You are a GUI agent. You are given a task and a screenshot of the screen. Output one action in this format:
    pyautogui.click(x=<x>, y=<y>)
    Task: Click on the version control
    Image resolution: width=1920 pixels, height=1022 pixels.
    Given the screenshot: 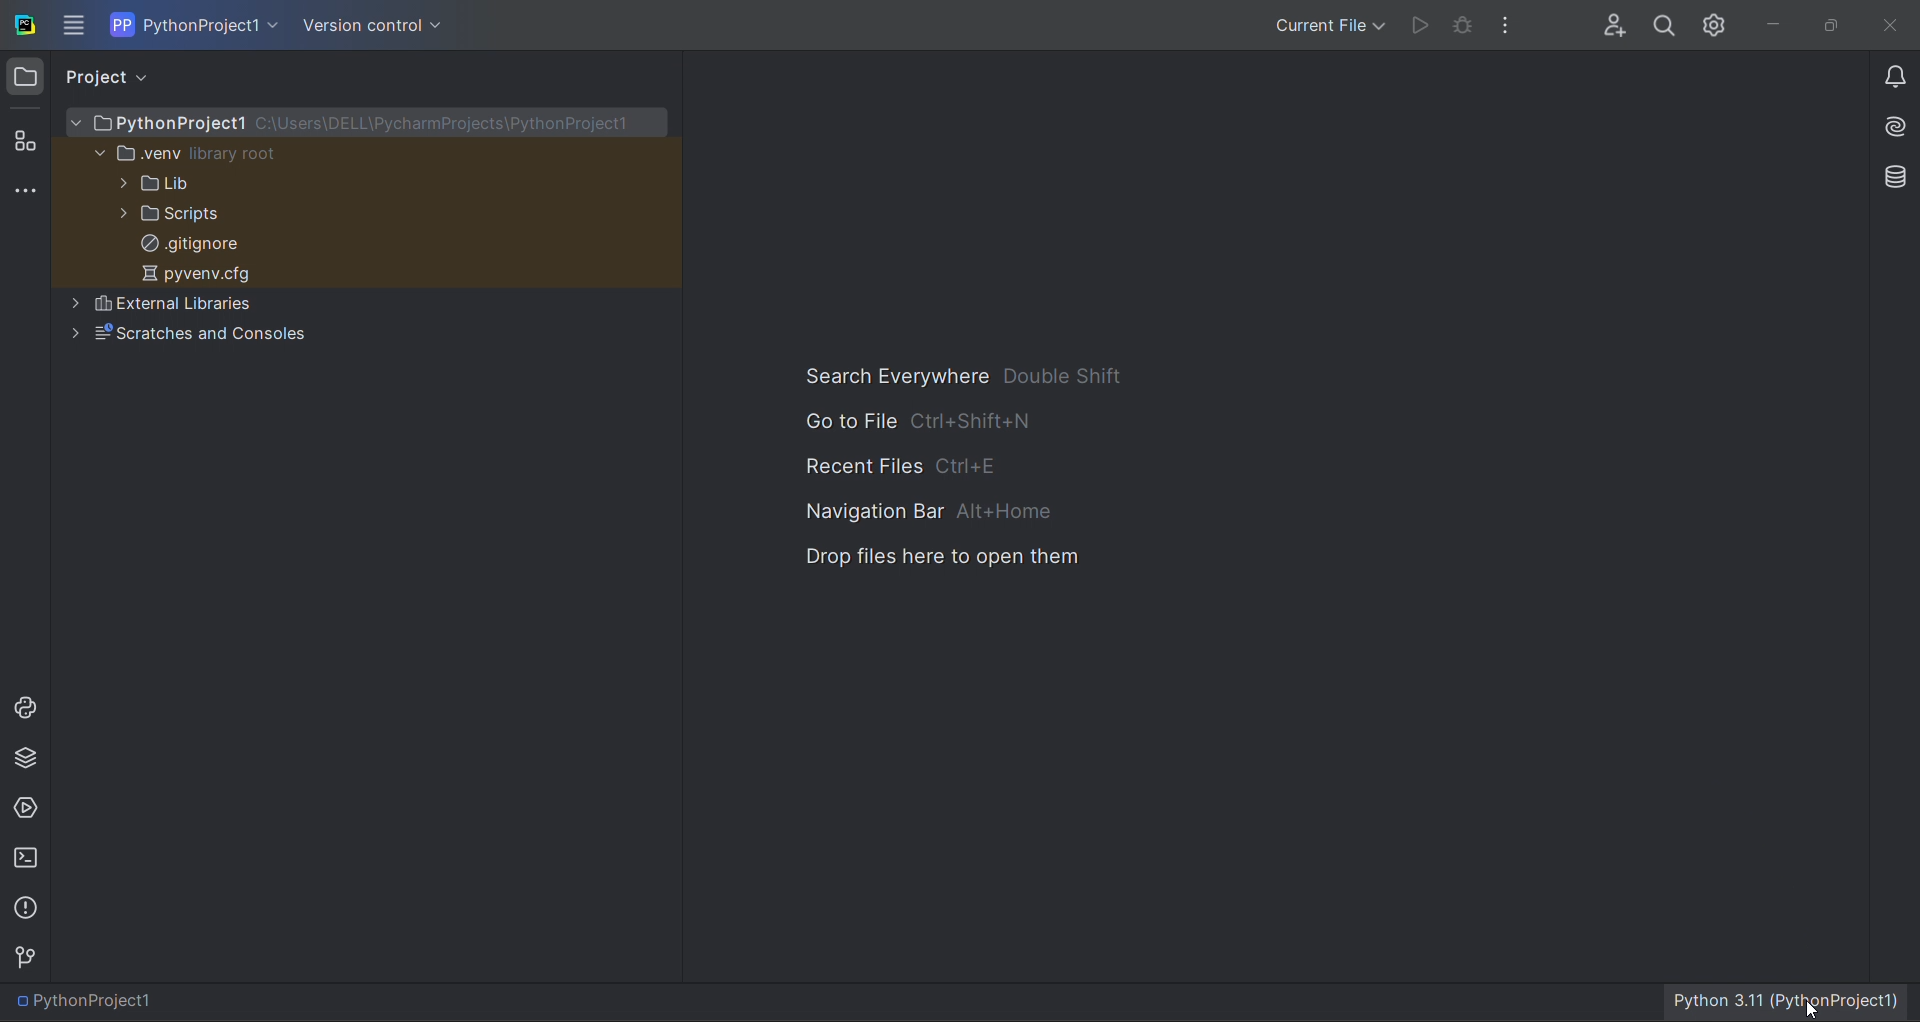 What is the action you would take?
    pyautogui.click(x=28, y=957)
    